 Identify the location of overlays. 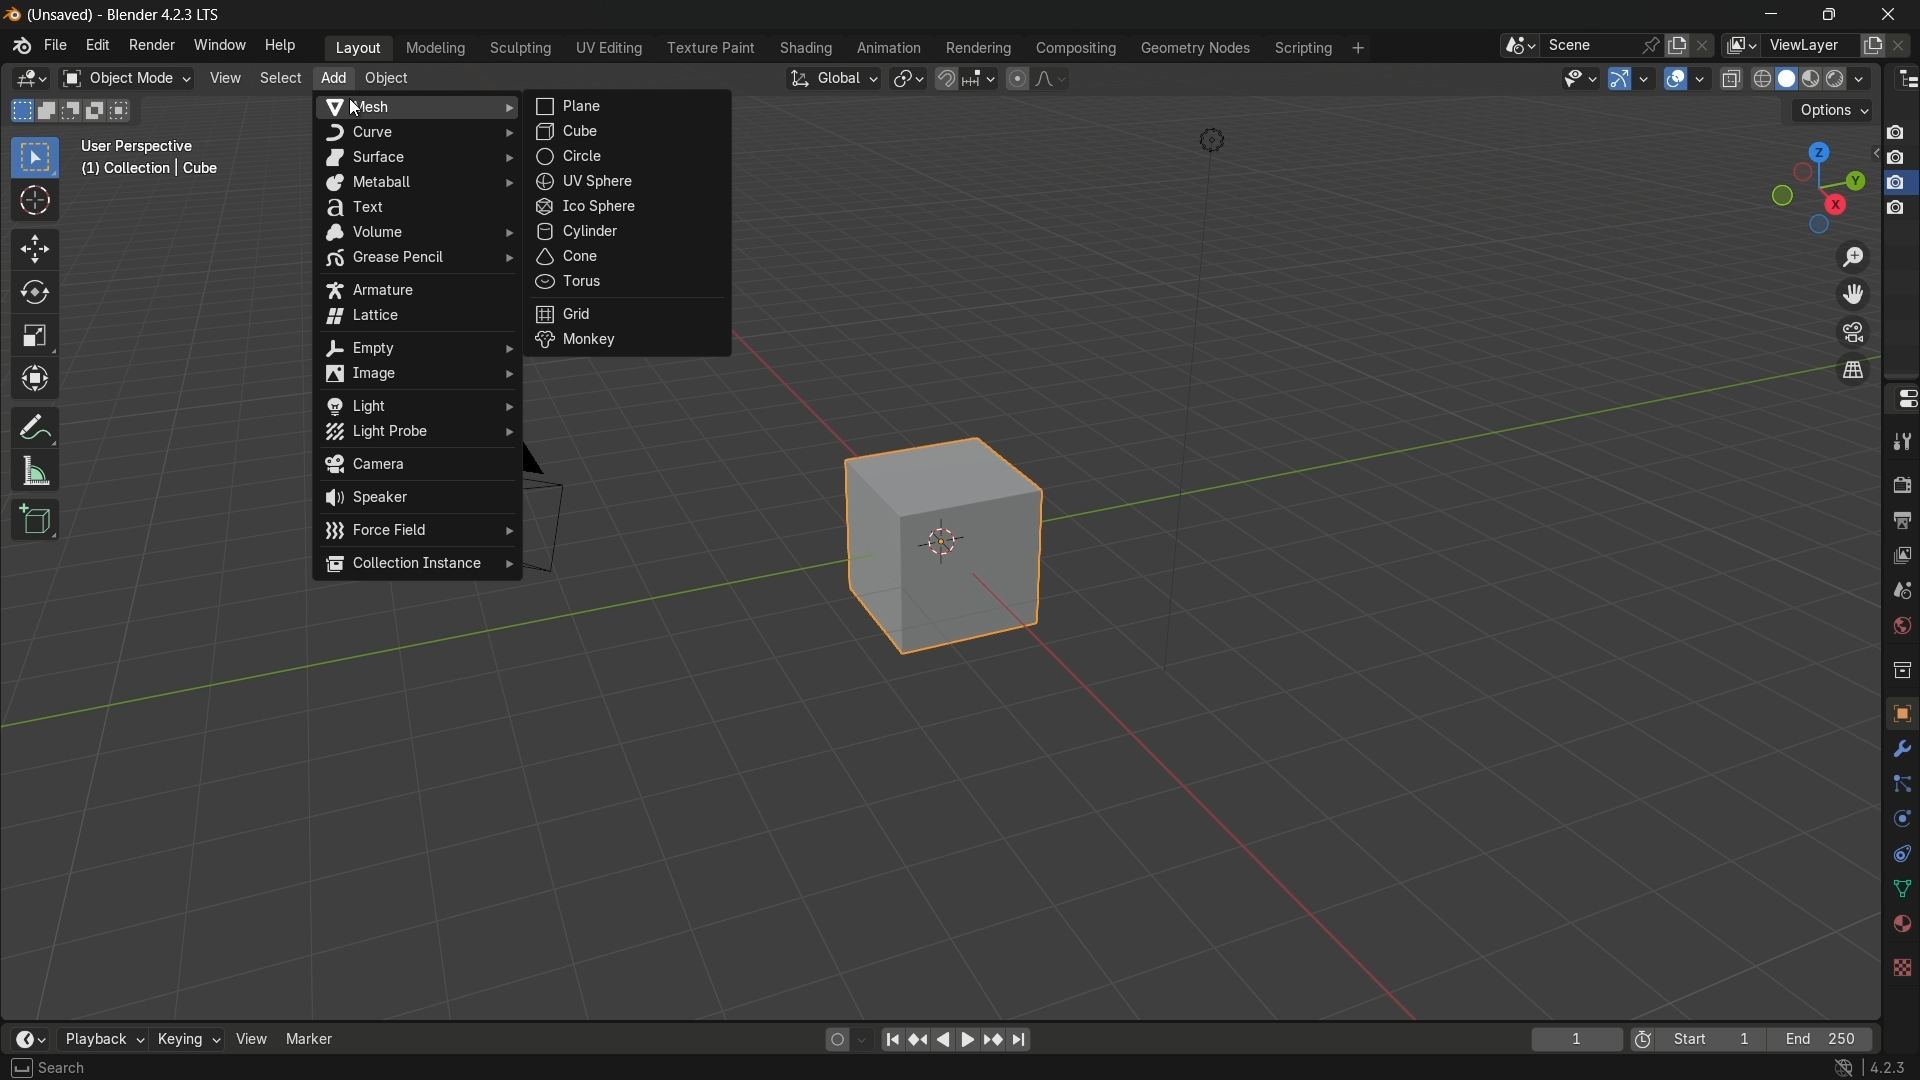
(1699, 77).